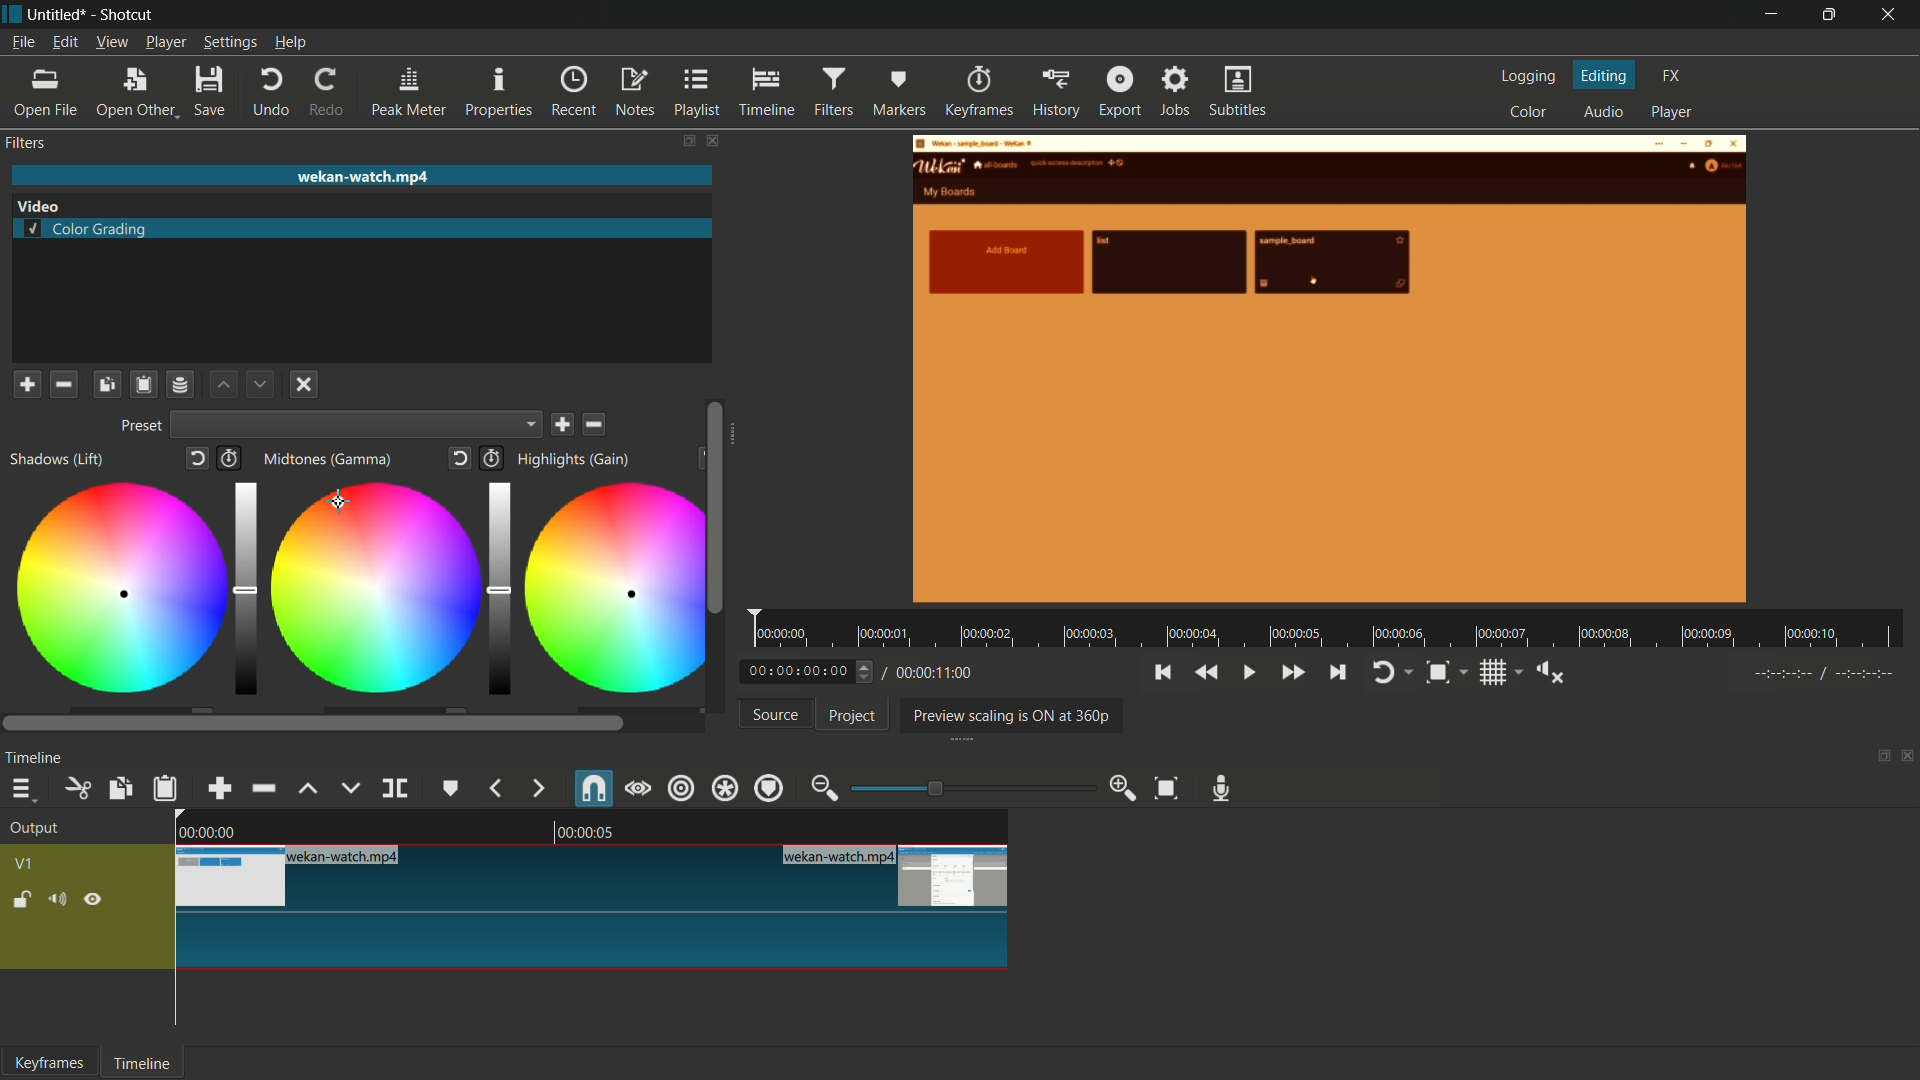 The width and height of the screenshot is (1920, 1080). What do you see at coordinates (1053, 94) in the screenshot?
I see `history` at bounding box center [1053, 94].